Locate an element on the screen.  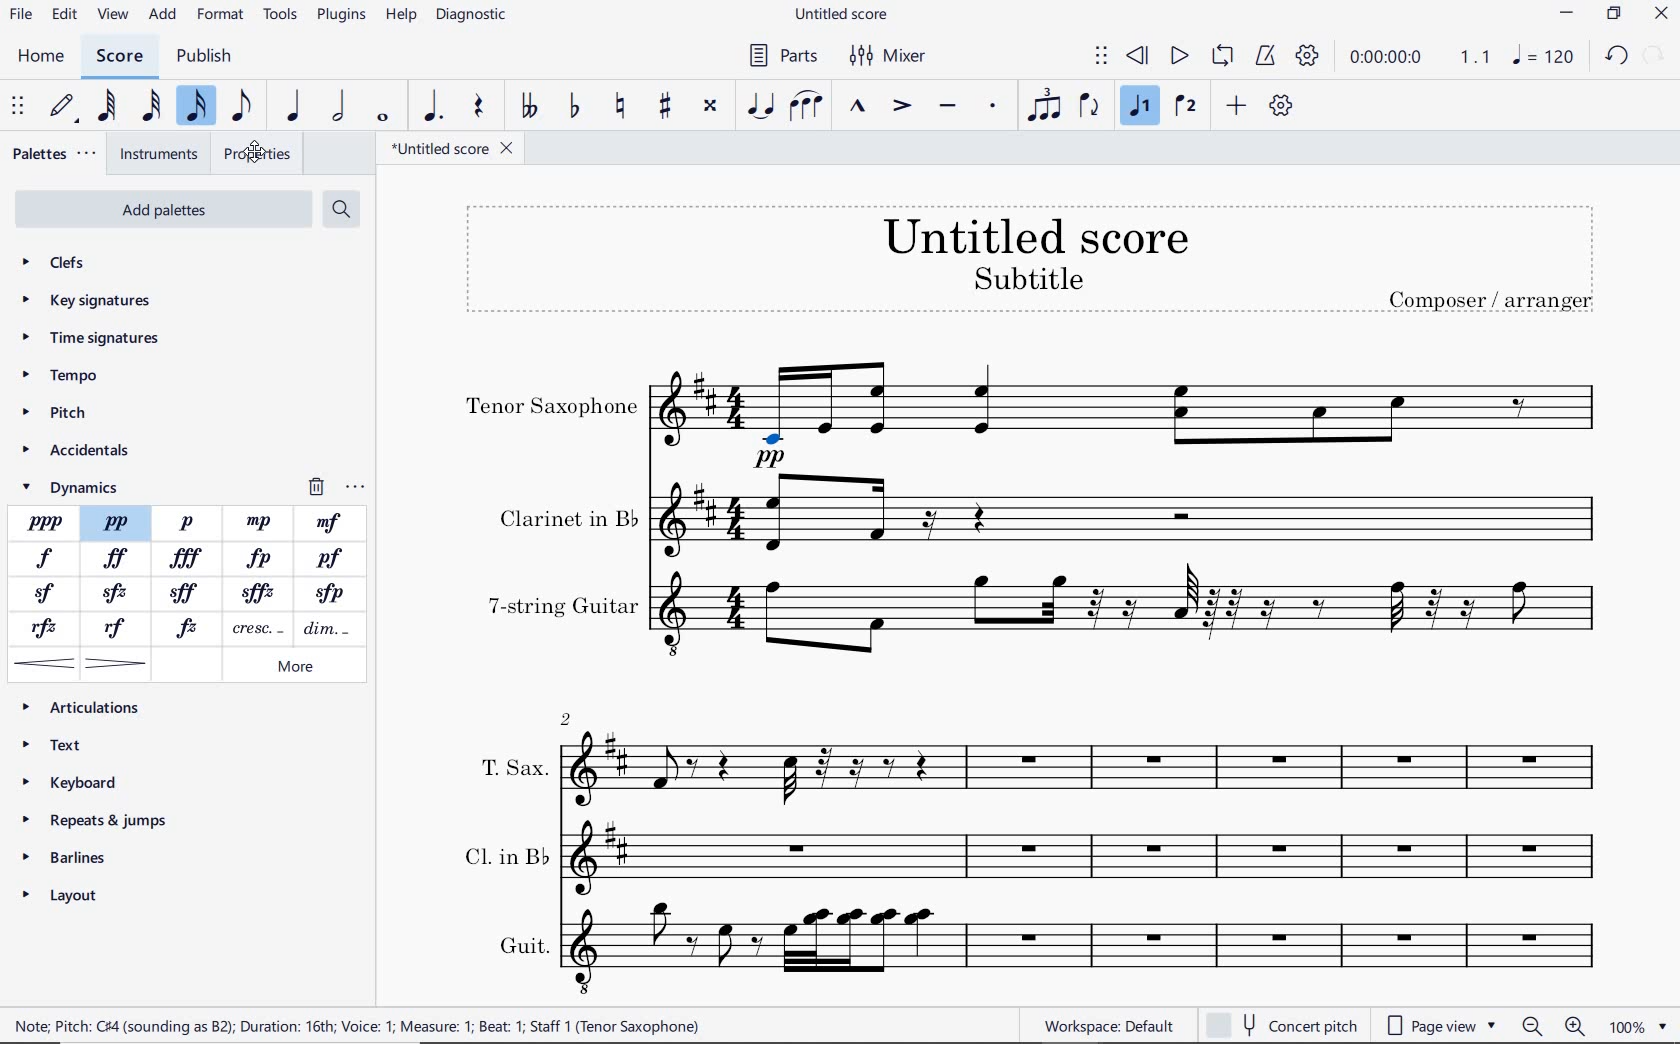
CRESCENDO LINE is located at coordinates (254, 629).